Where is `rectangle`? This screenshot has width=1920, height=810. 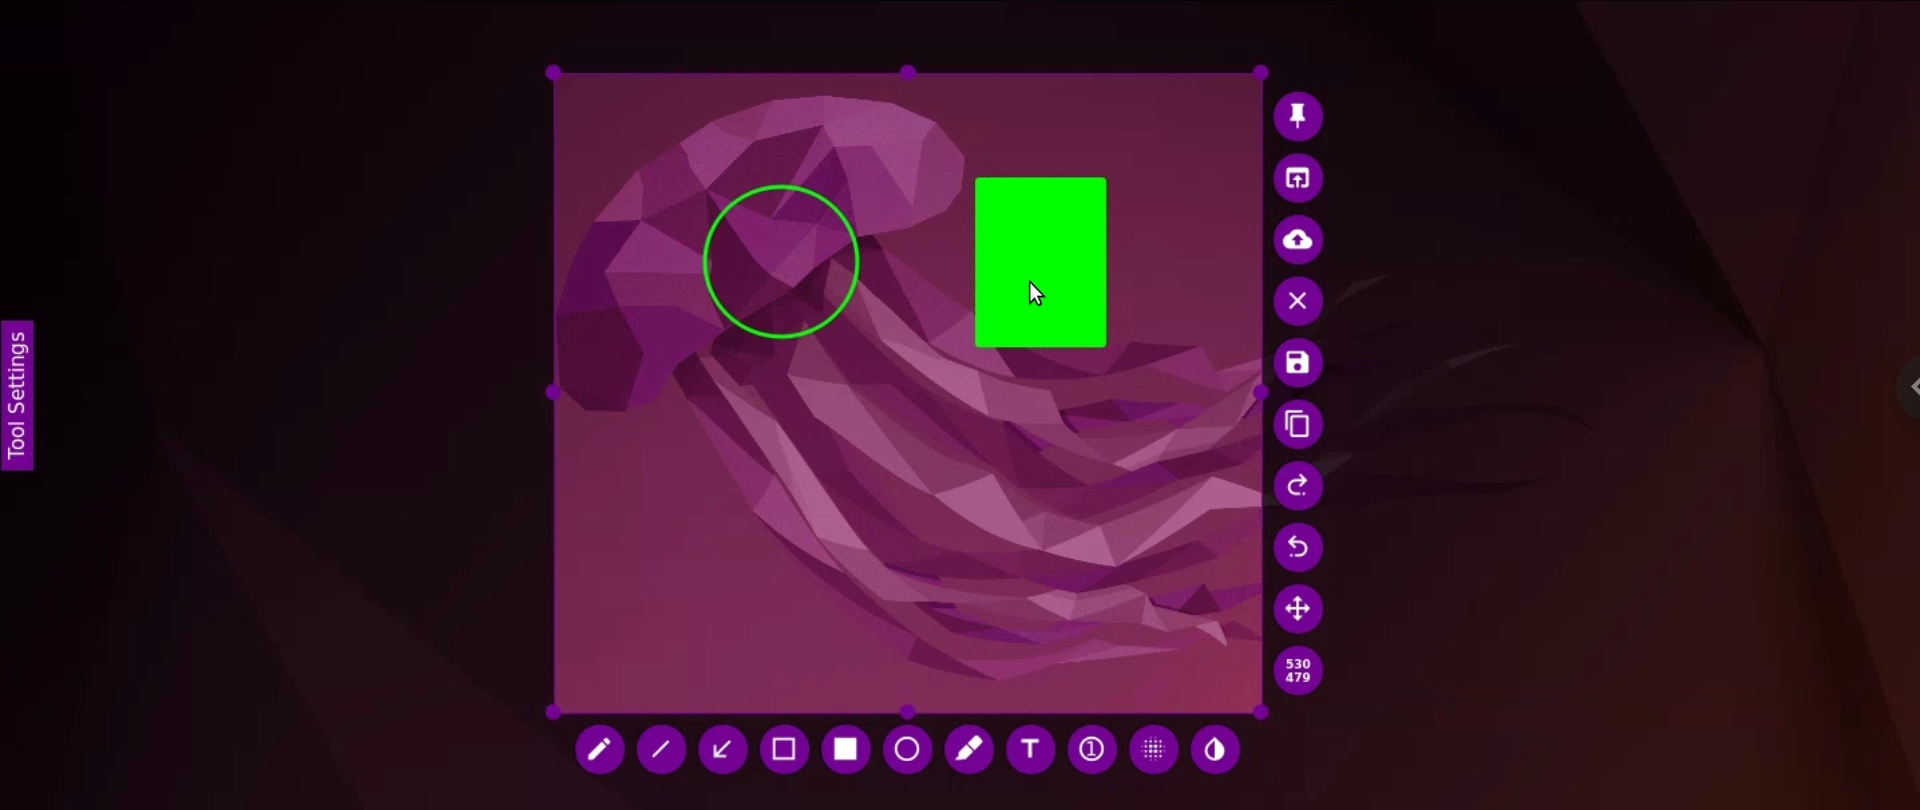
rectangle is located at coordinates (844, 747).